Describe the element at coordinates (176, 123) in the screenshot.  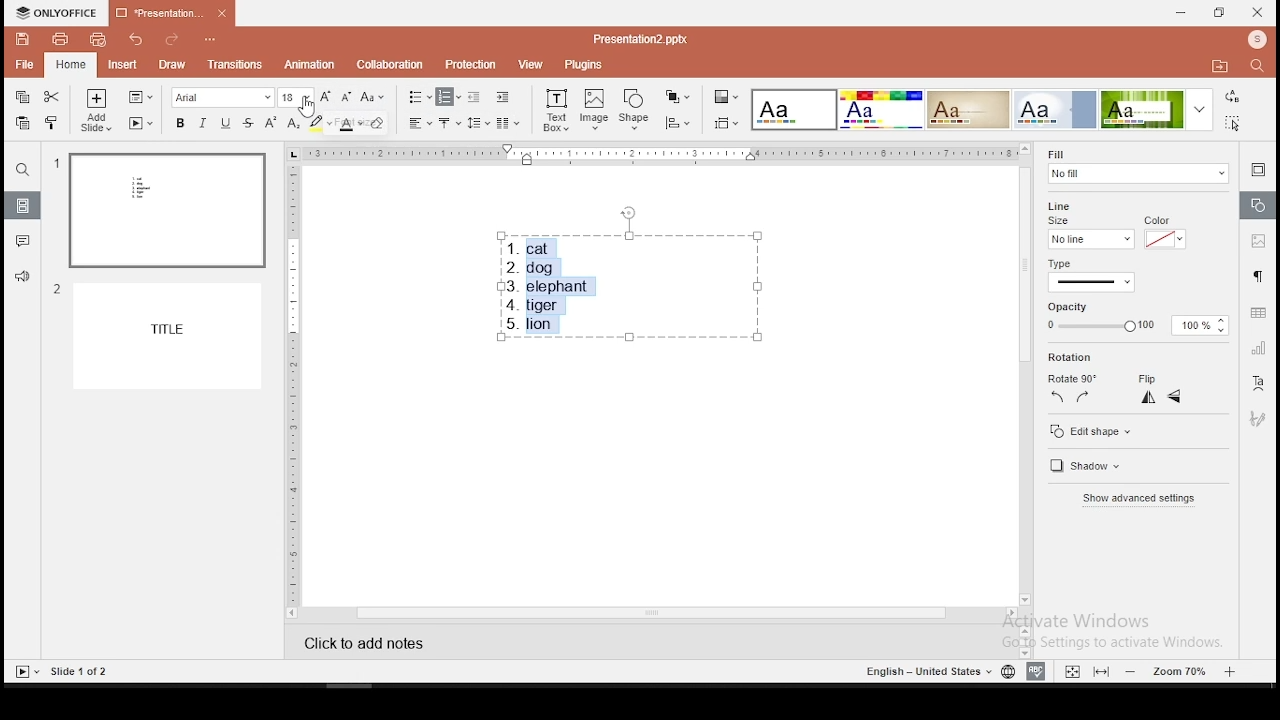
I see `bold` at that location.